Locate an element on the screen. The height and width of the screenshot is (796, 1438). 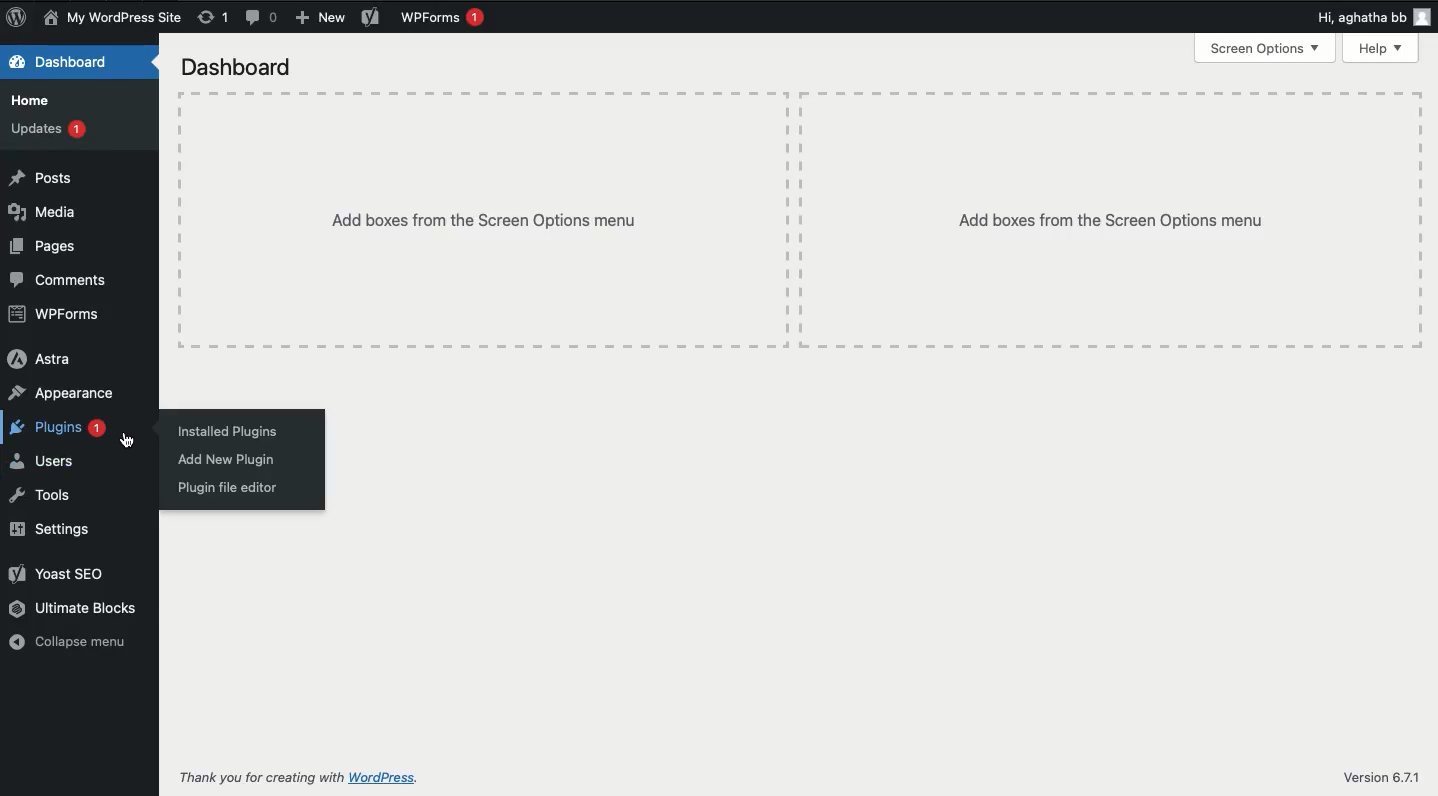
Plugin file editor is located at coordinates (230, 489).